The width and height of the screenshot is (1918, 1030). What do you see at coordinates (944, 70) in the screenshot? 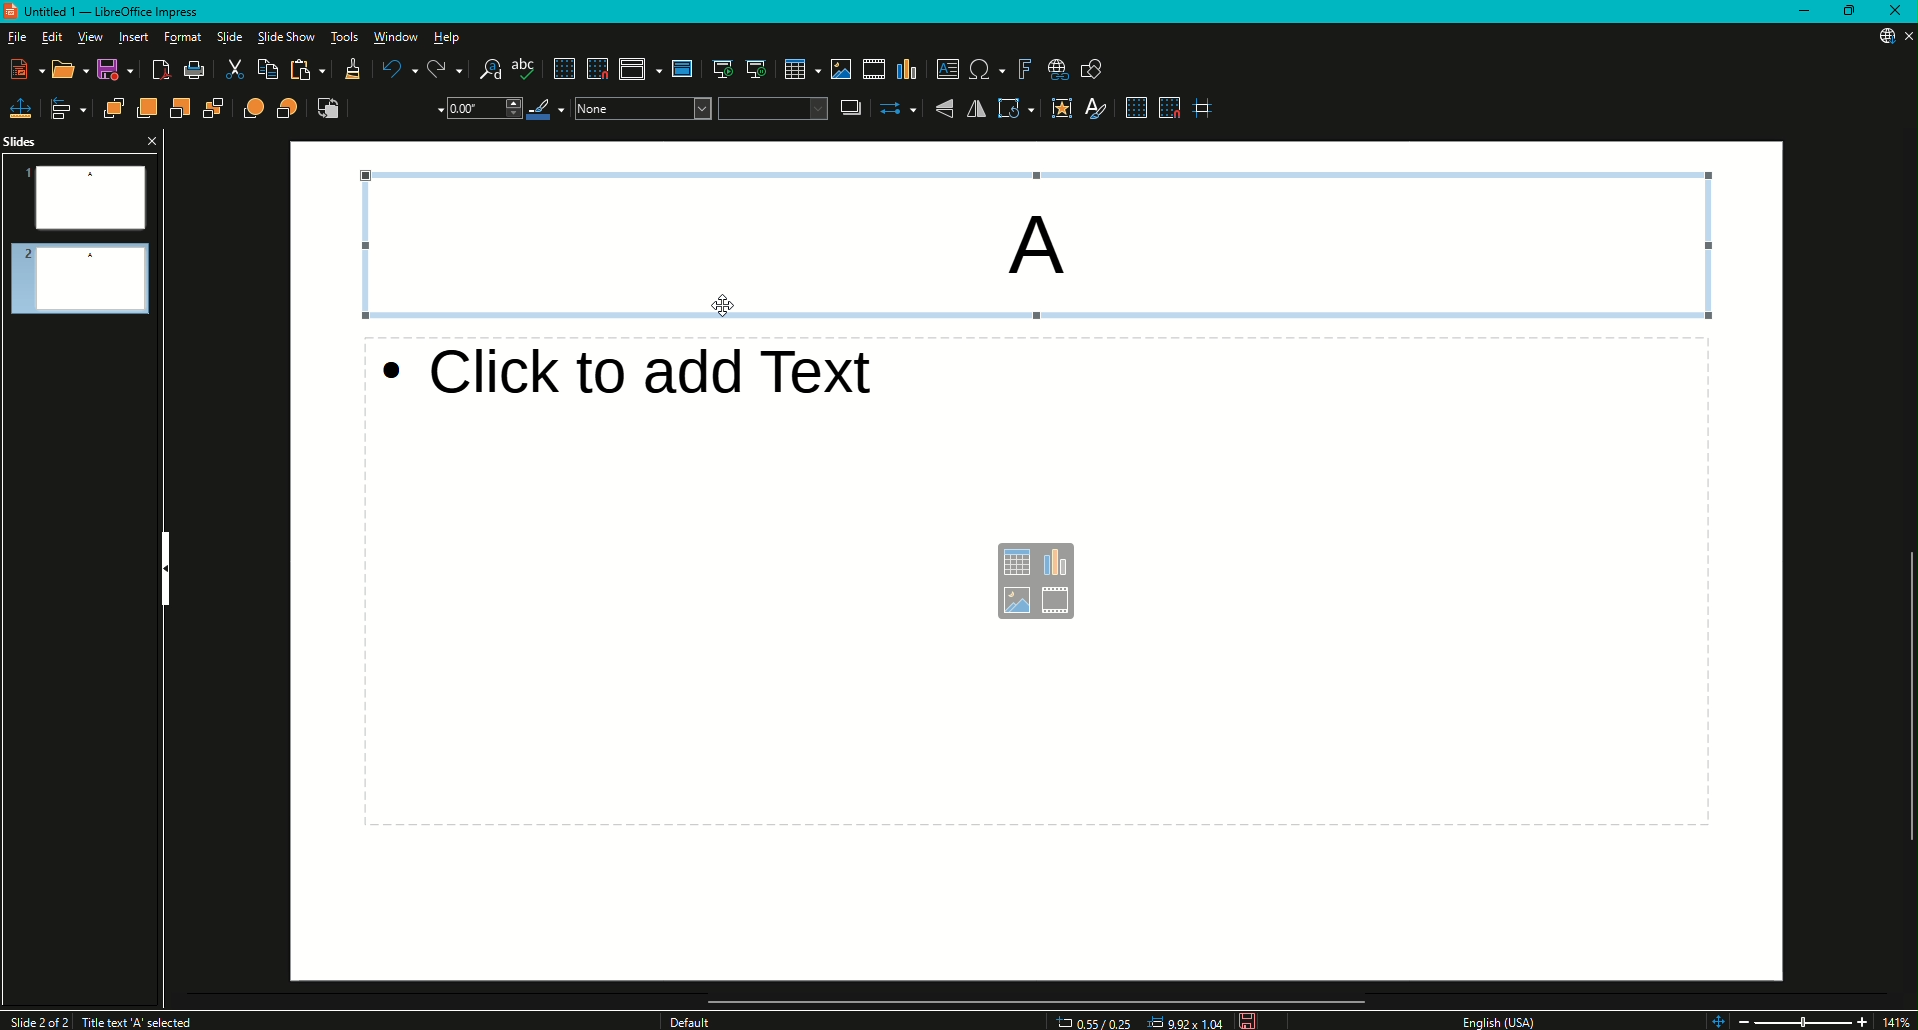
I see `Insert Textbox` at bounding box center [944, 70].